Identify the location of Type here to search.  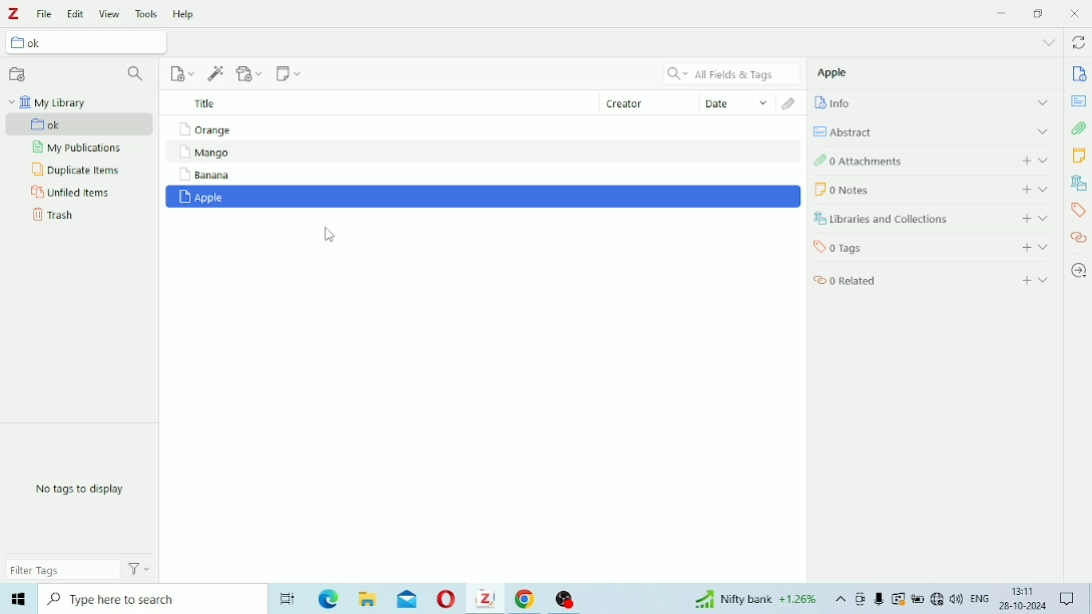
(147, 602).